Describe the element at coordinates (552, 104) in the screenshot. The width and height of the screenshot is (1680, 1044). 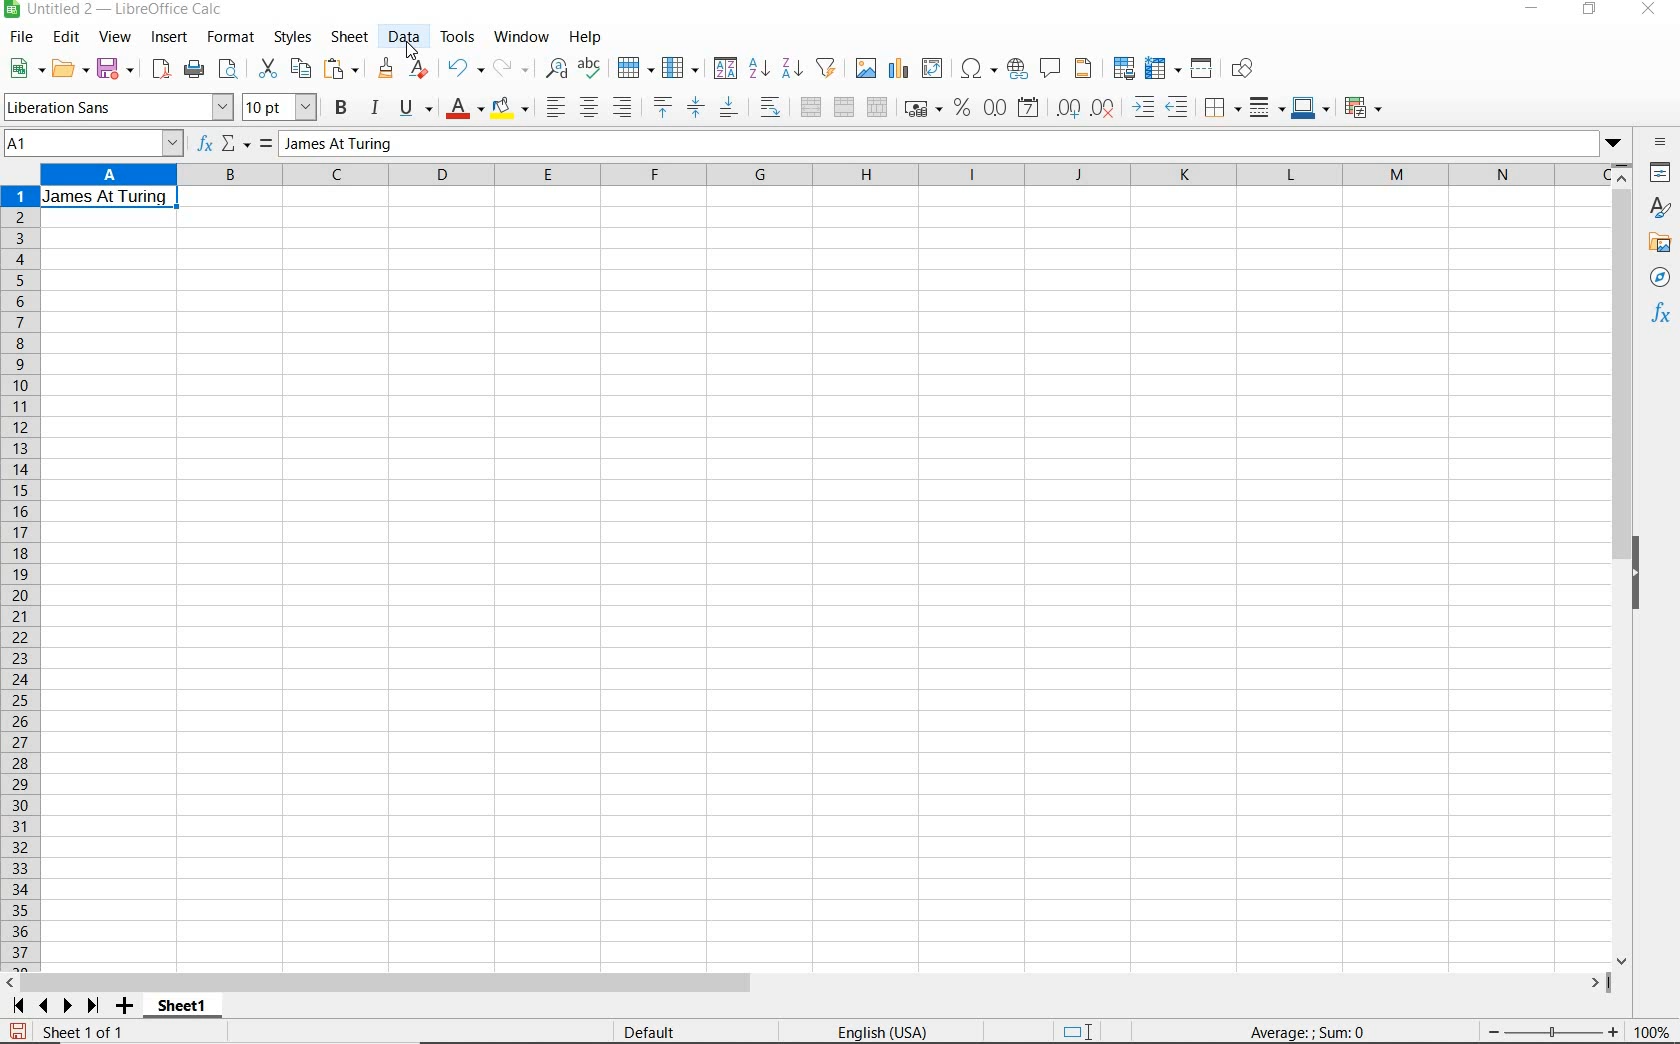
I see `align left` at that location.